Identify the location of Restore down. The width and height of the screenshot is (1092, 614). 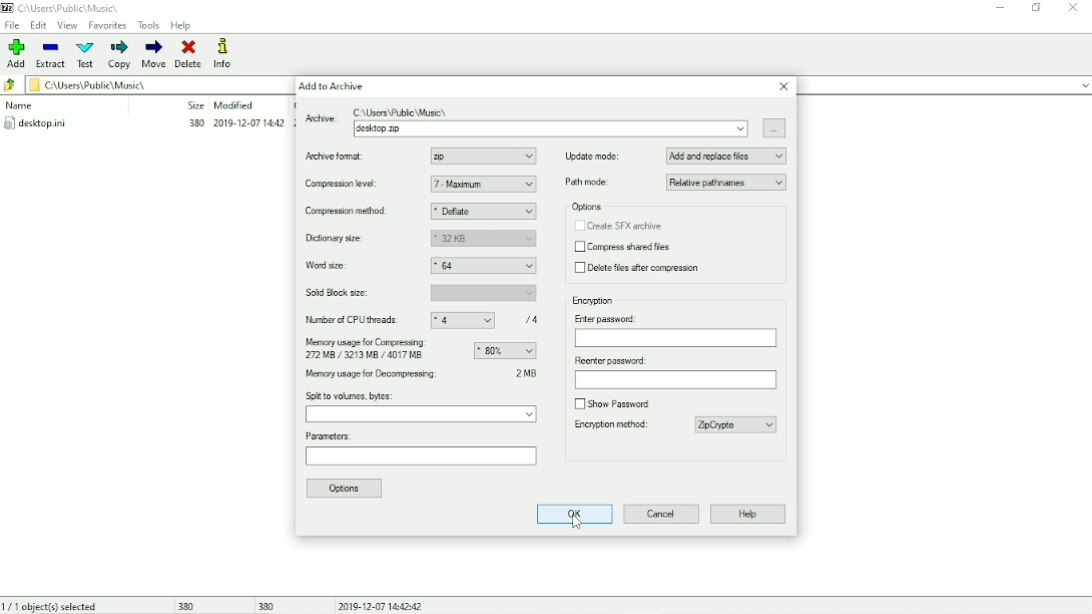
(1038, 7).